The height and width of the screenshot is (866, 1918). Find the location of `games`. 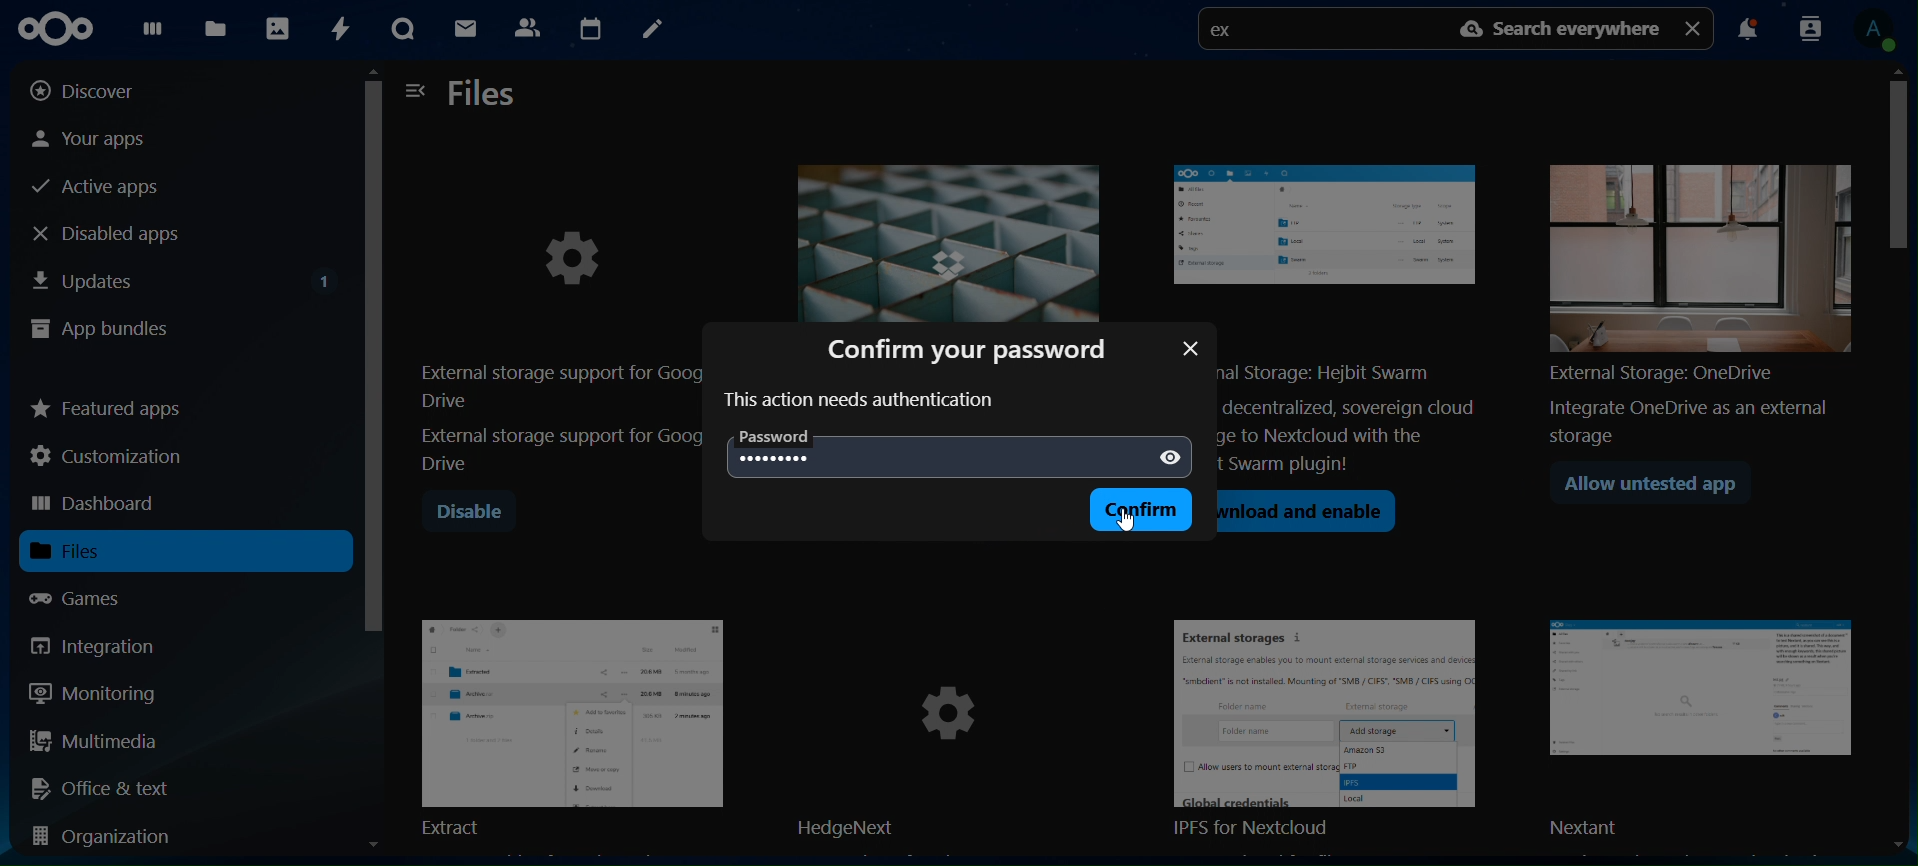

games is located at coordinates (94, 598).